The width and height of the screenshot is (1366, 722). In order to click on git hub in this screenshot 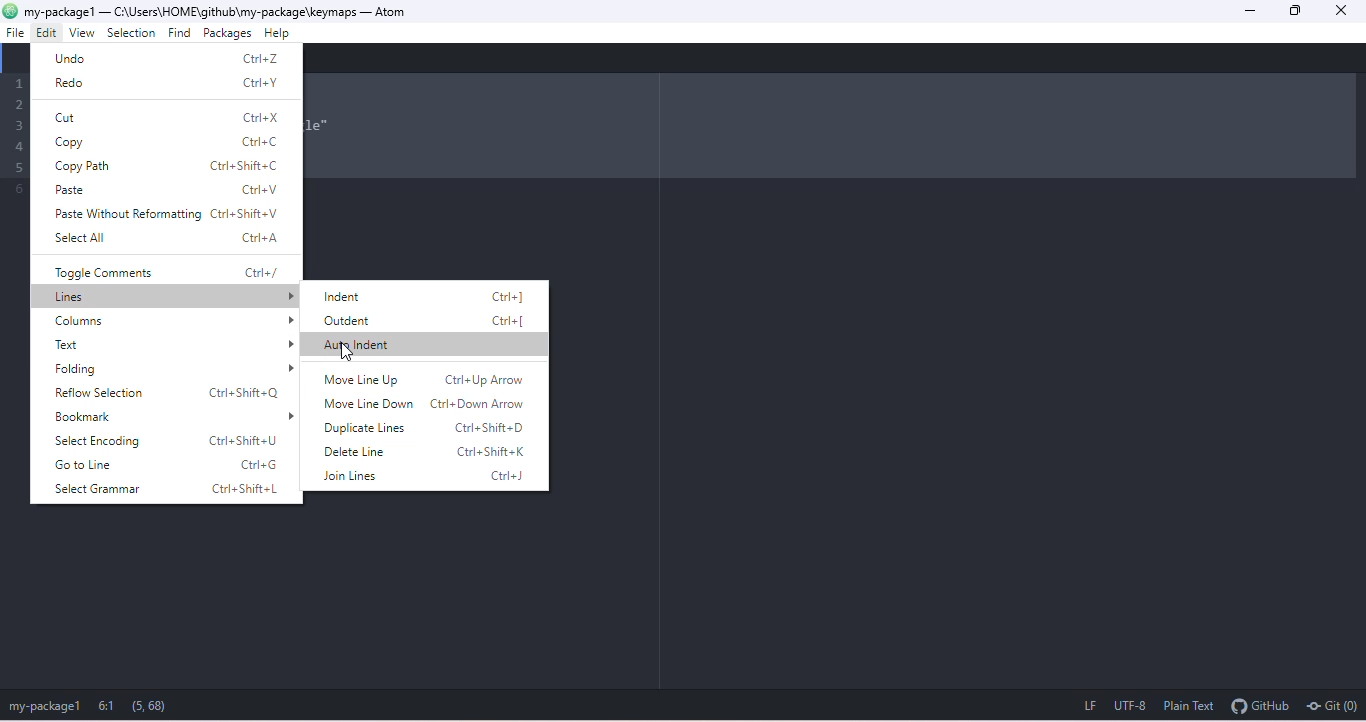, I will do `click(1261, 708)`.